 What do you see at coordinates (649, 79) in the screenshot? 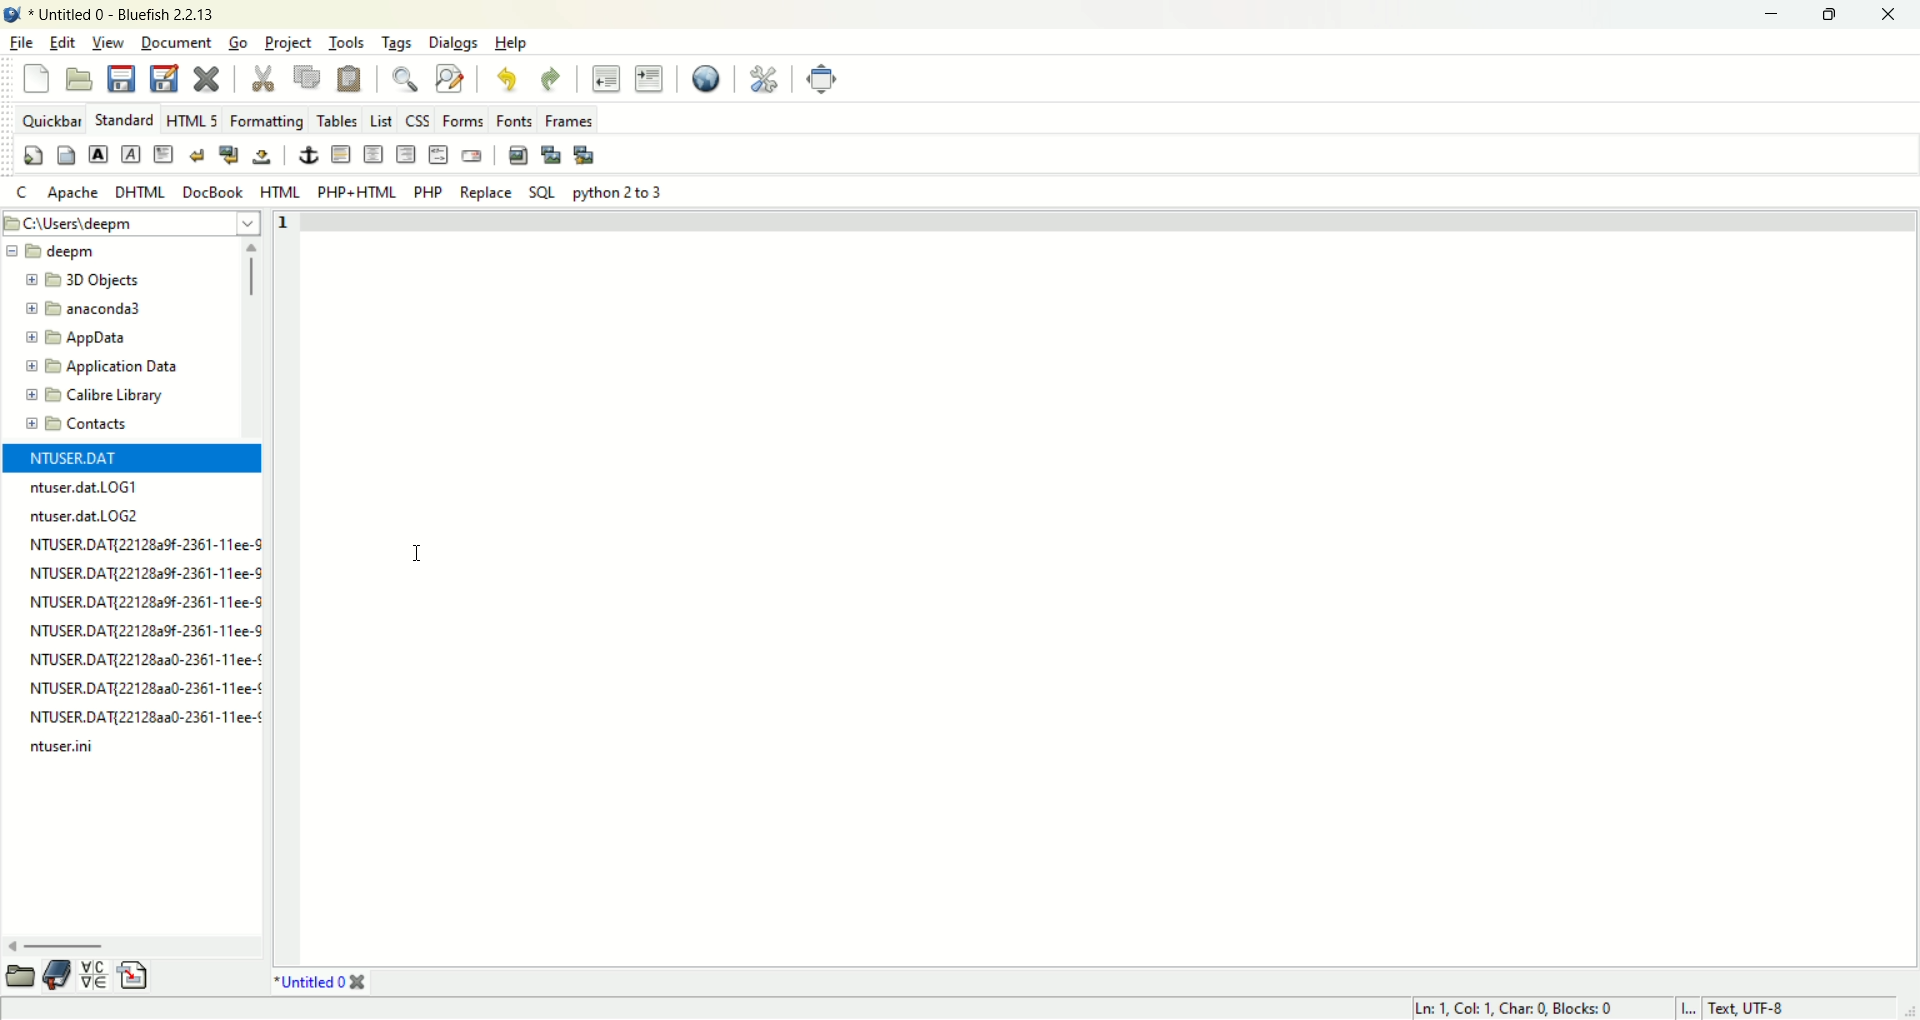
I see `indent` at bounding box center [649, 79].